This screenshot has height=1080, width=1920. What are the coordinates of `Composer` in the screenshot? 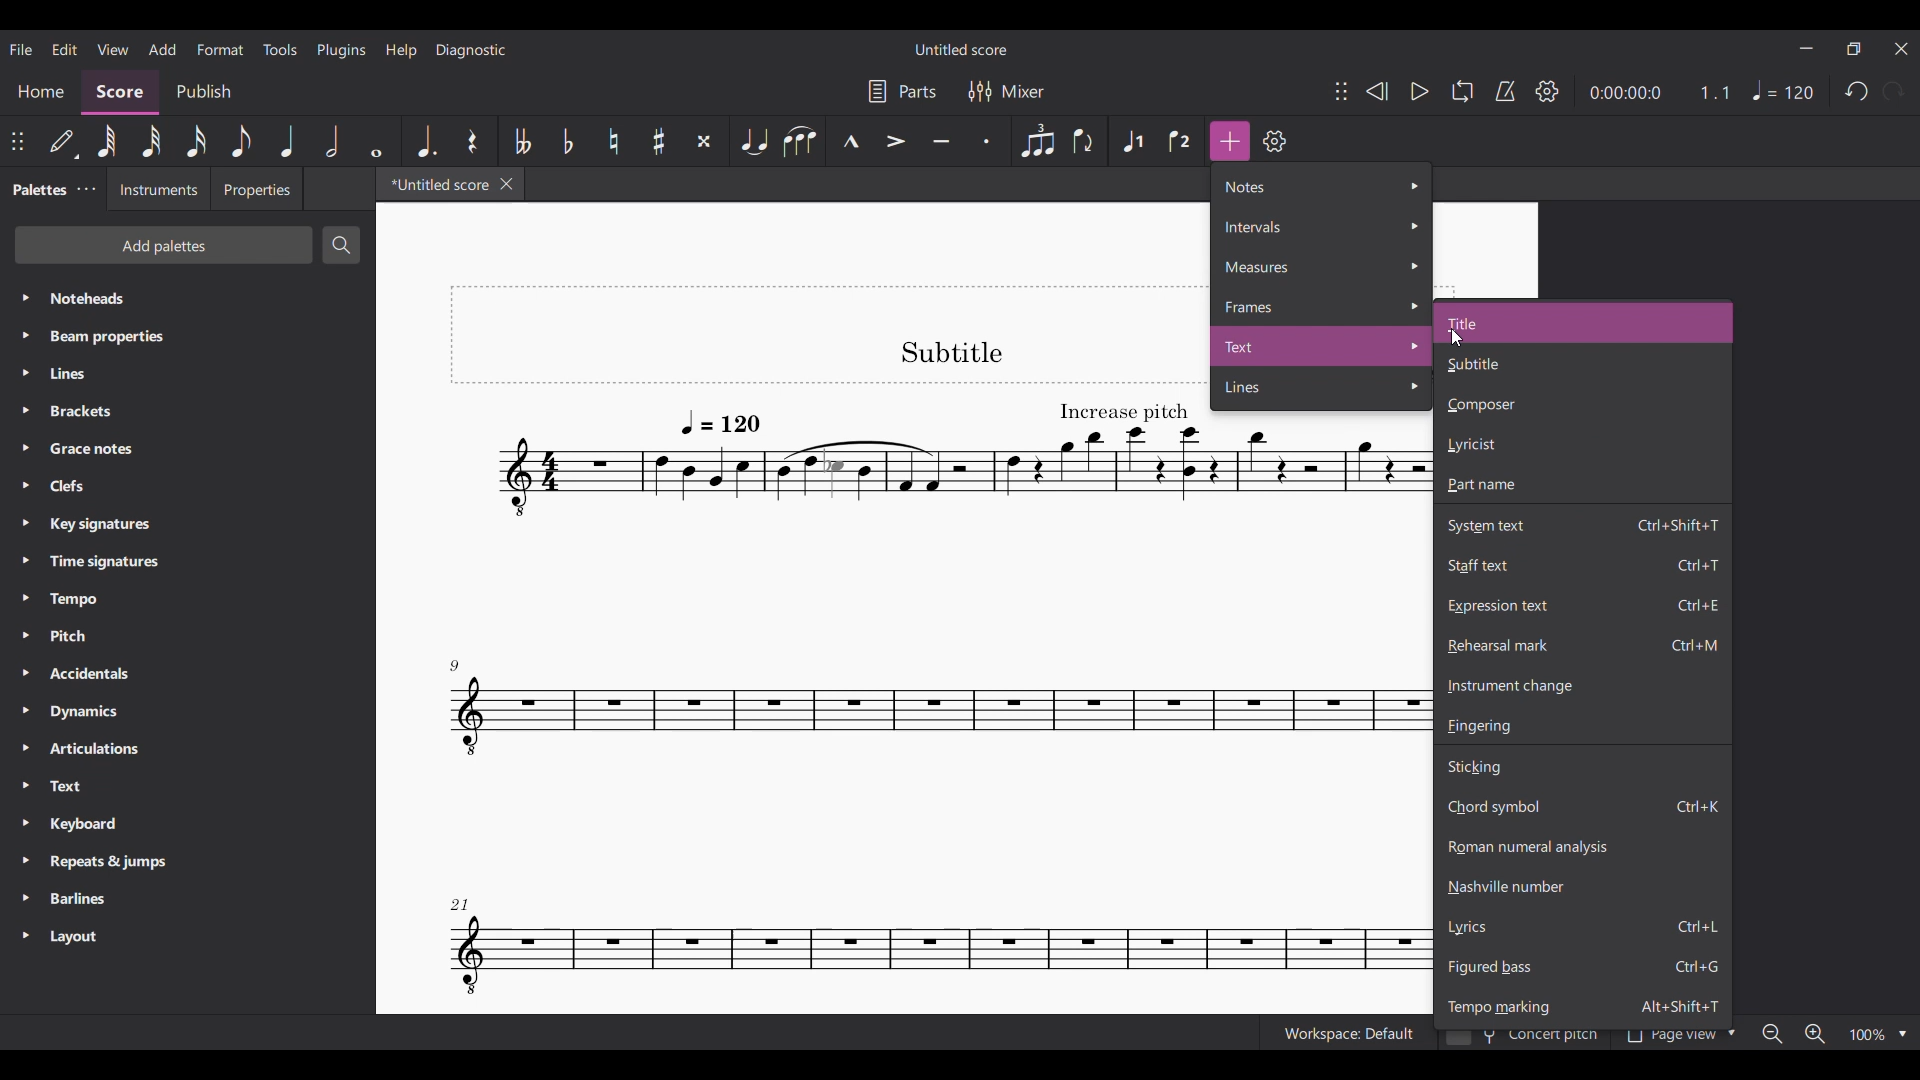 It's located at (1582, 405).